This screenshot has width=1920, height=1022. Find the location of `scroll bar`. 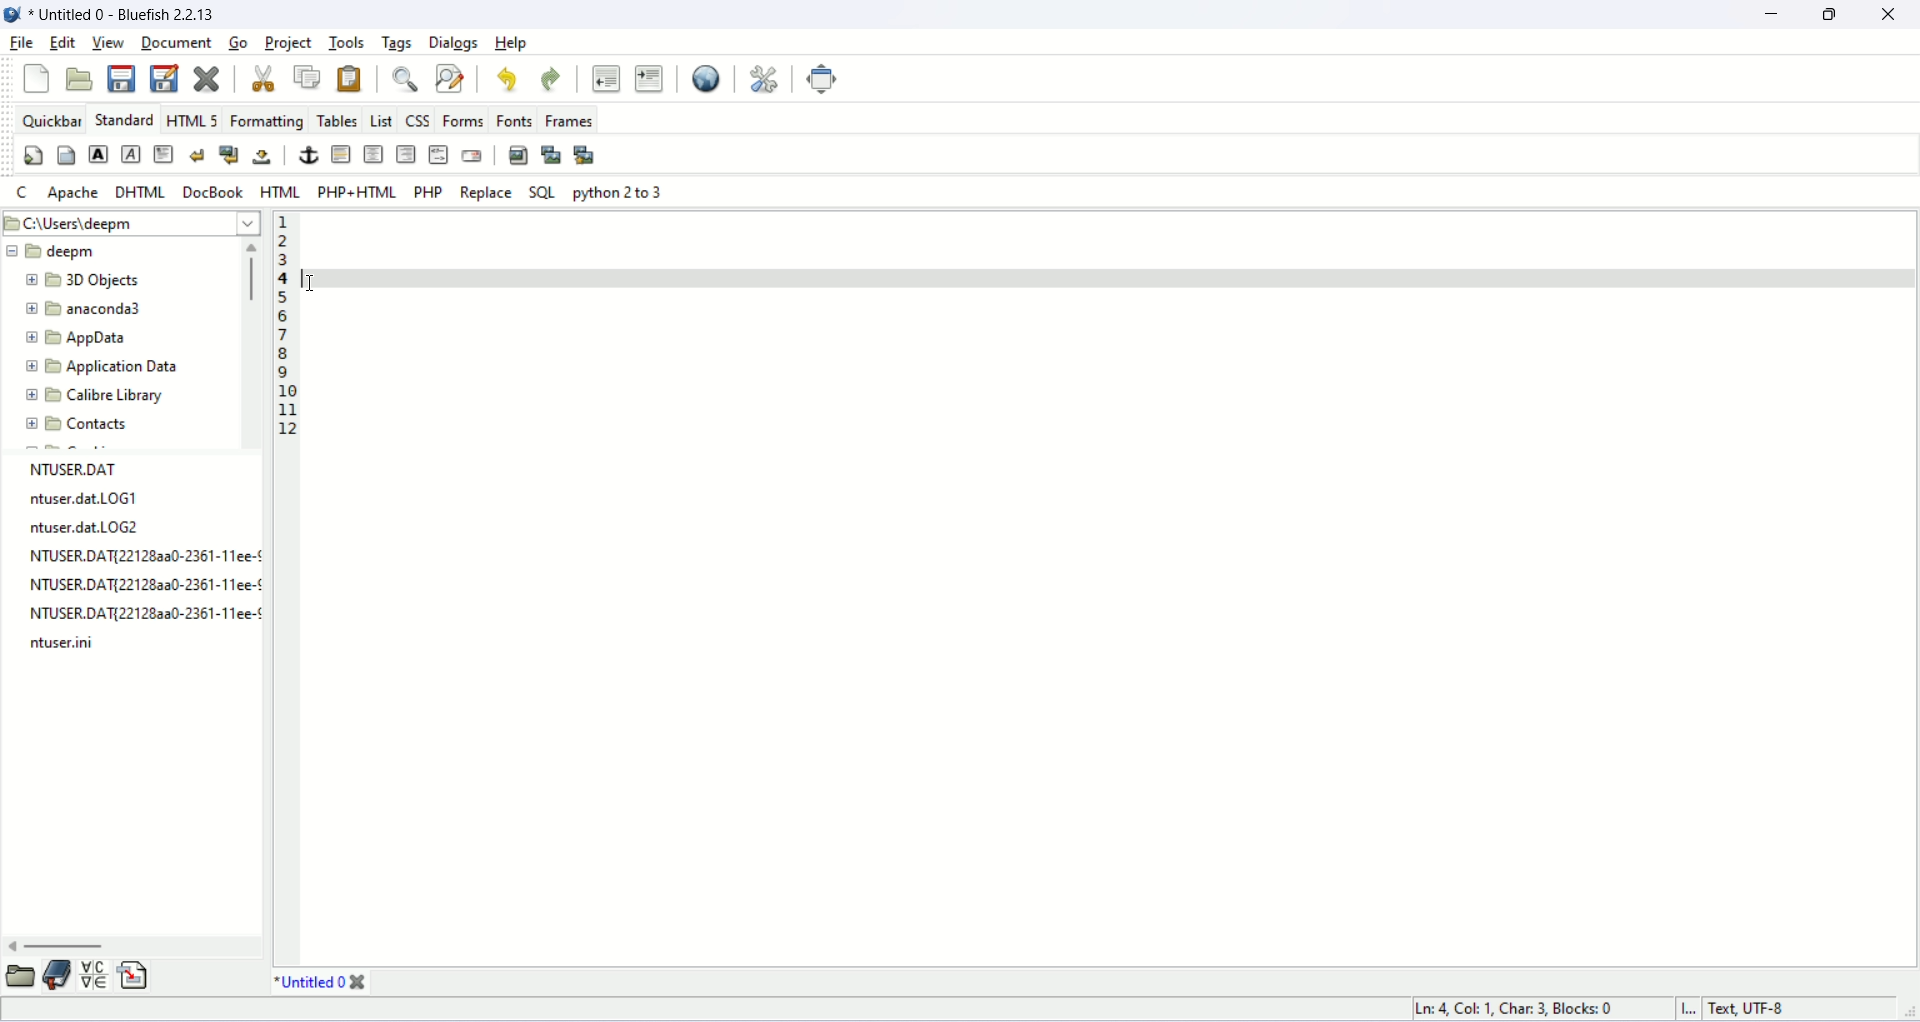

scroll bar is located at coordinates (254, 342).